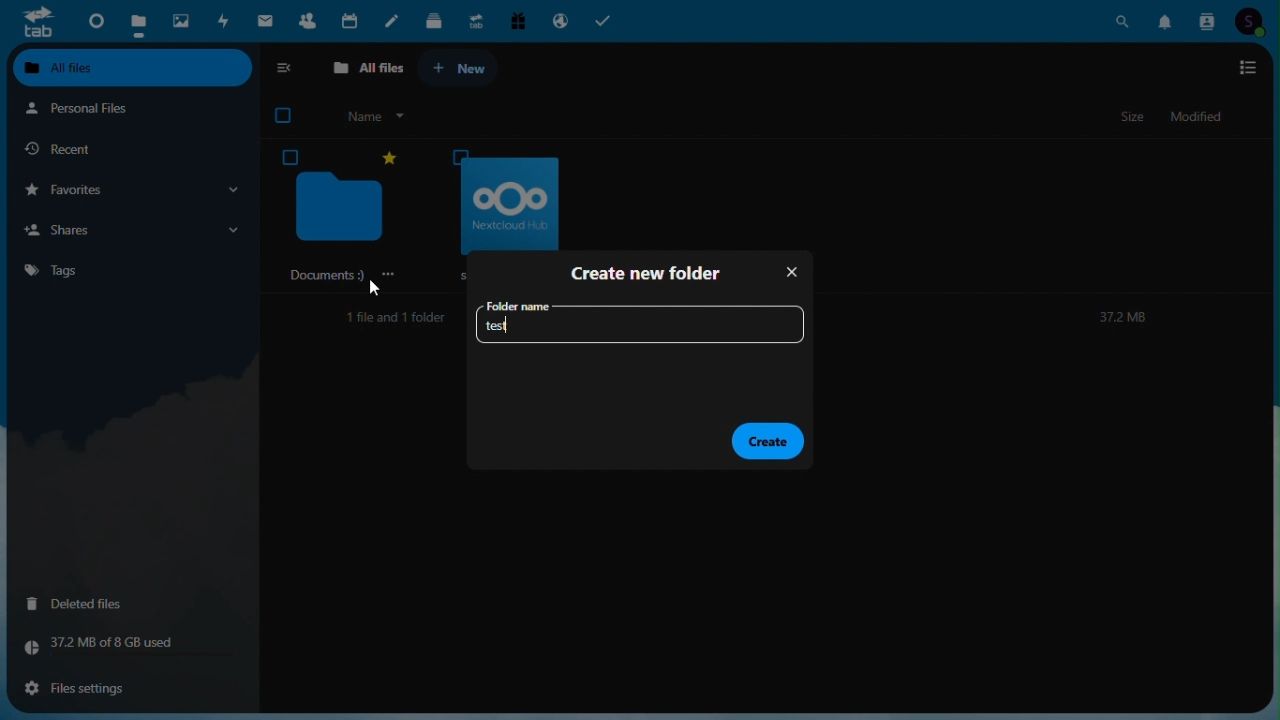 The height and width of the screenshot is (720, 1280). I want to click on Account icon, so click(1255, 20).